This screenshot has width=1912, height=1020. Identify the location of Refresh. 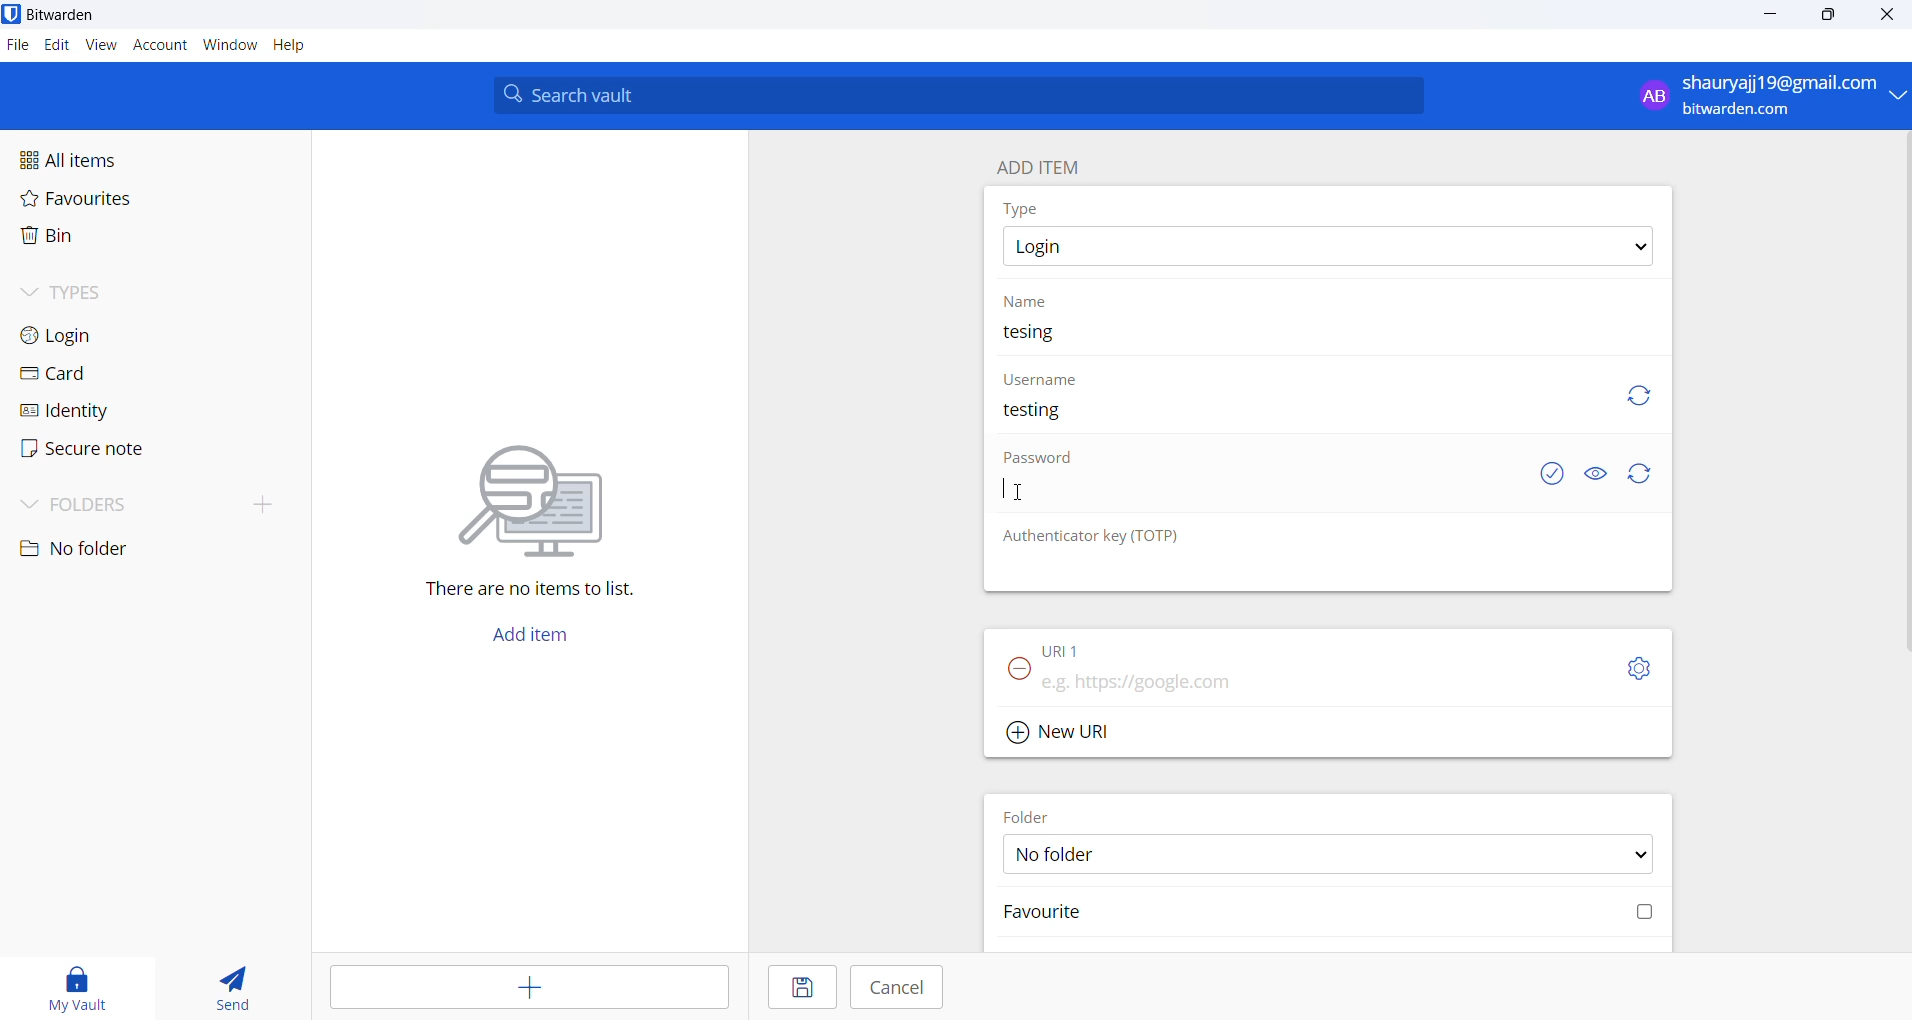
(1650, 474).